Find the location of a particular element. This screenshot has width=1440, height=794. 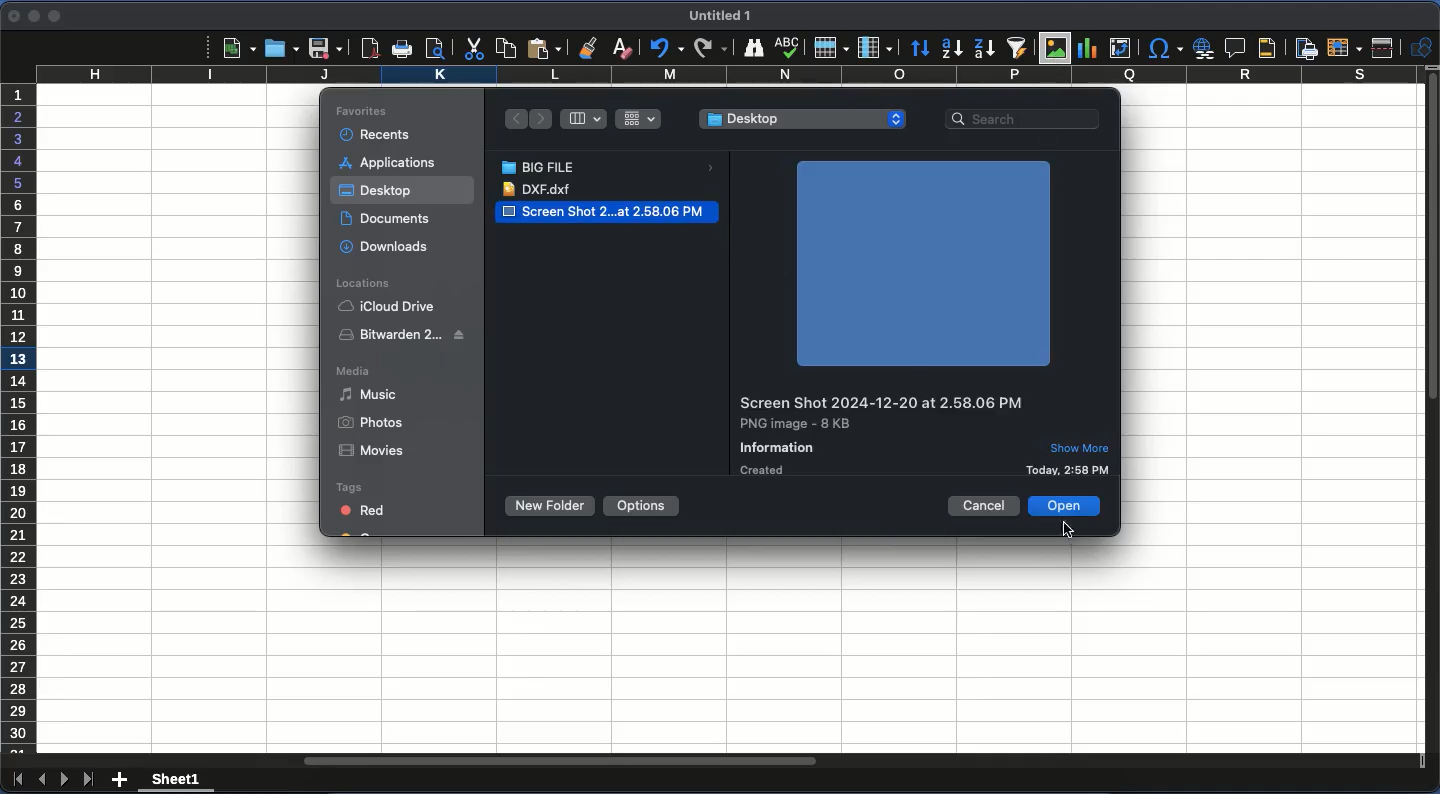

horizontal scroll bar is located at coordinates (558, 760).